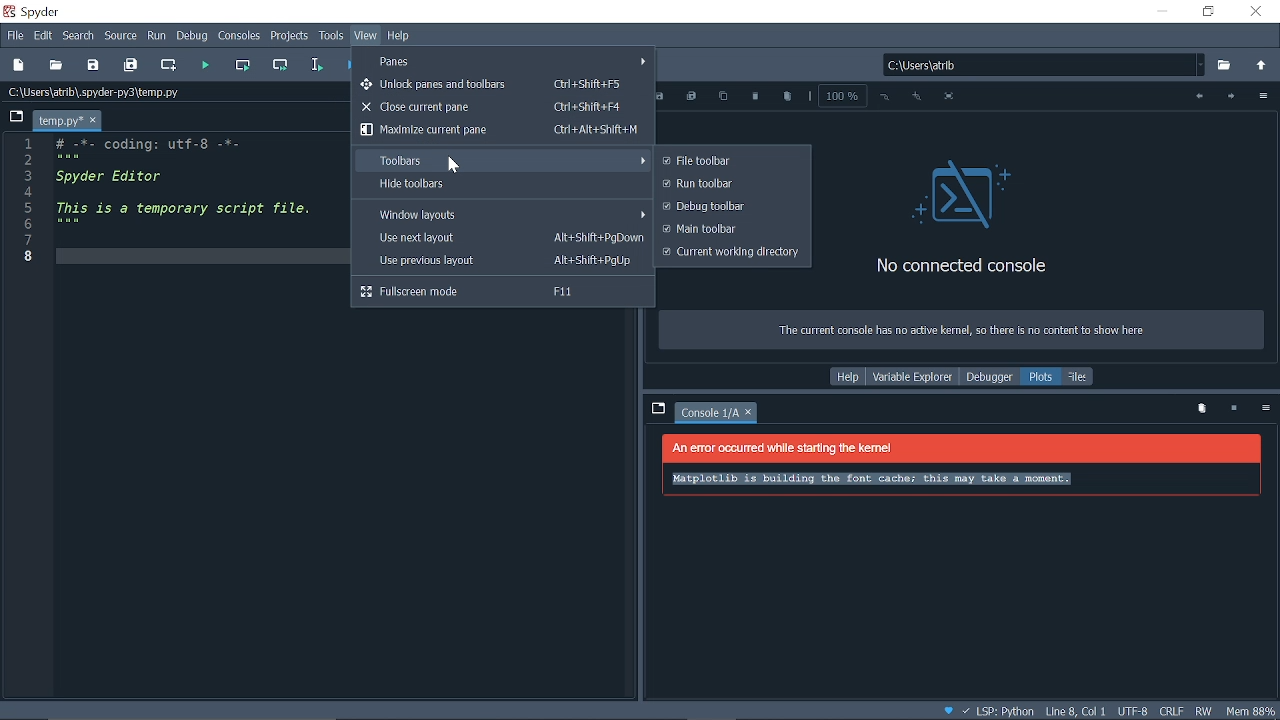  What do you see at coordinates (157, 37) in the screenshot?
I see `Run` at bounding box center [157, 37].